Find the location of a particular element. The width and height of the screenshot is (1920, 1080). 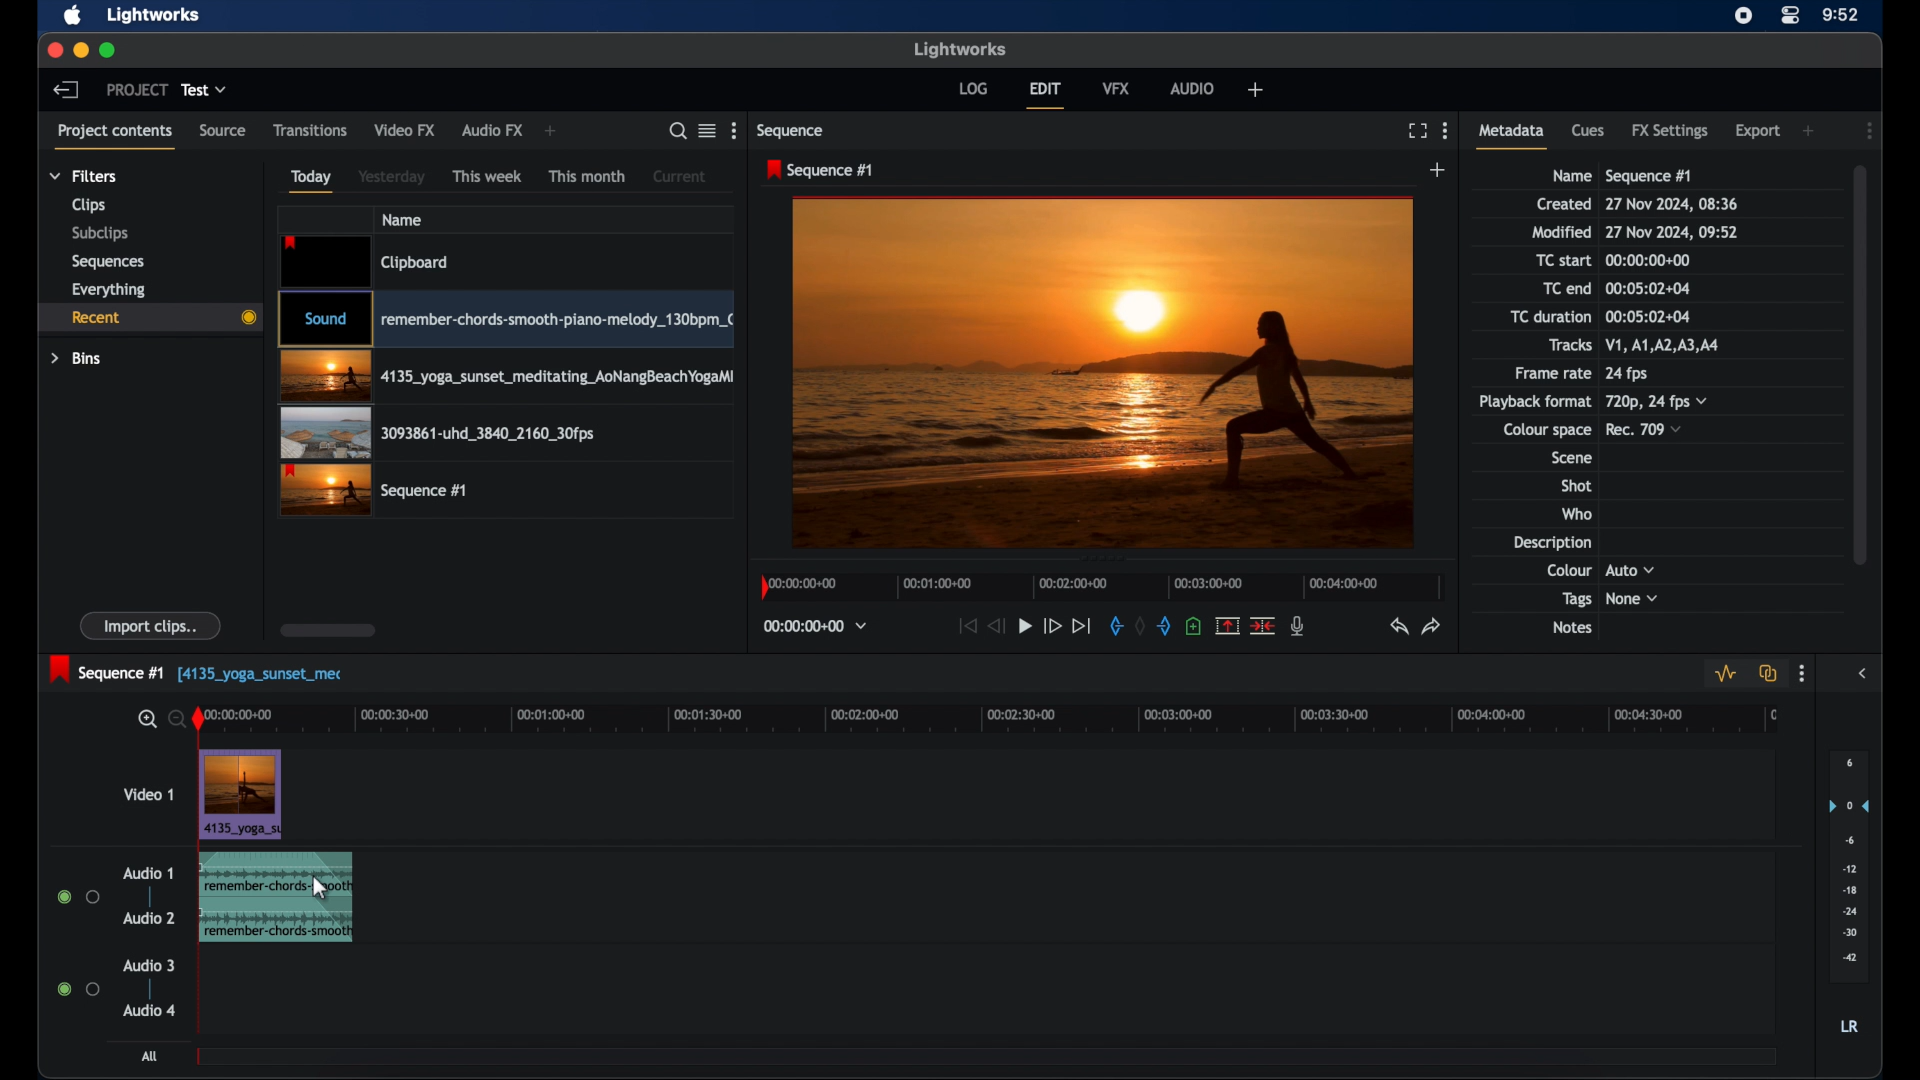

import clips is located at coordinates (151, 625).